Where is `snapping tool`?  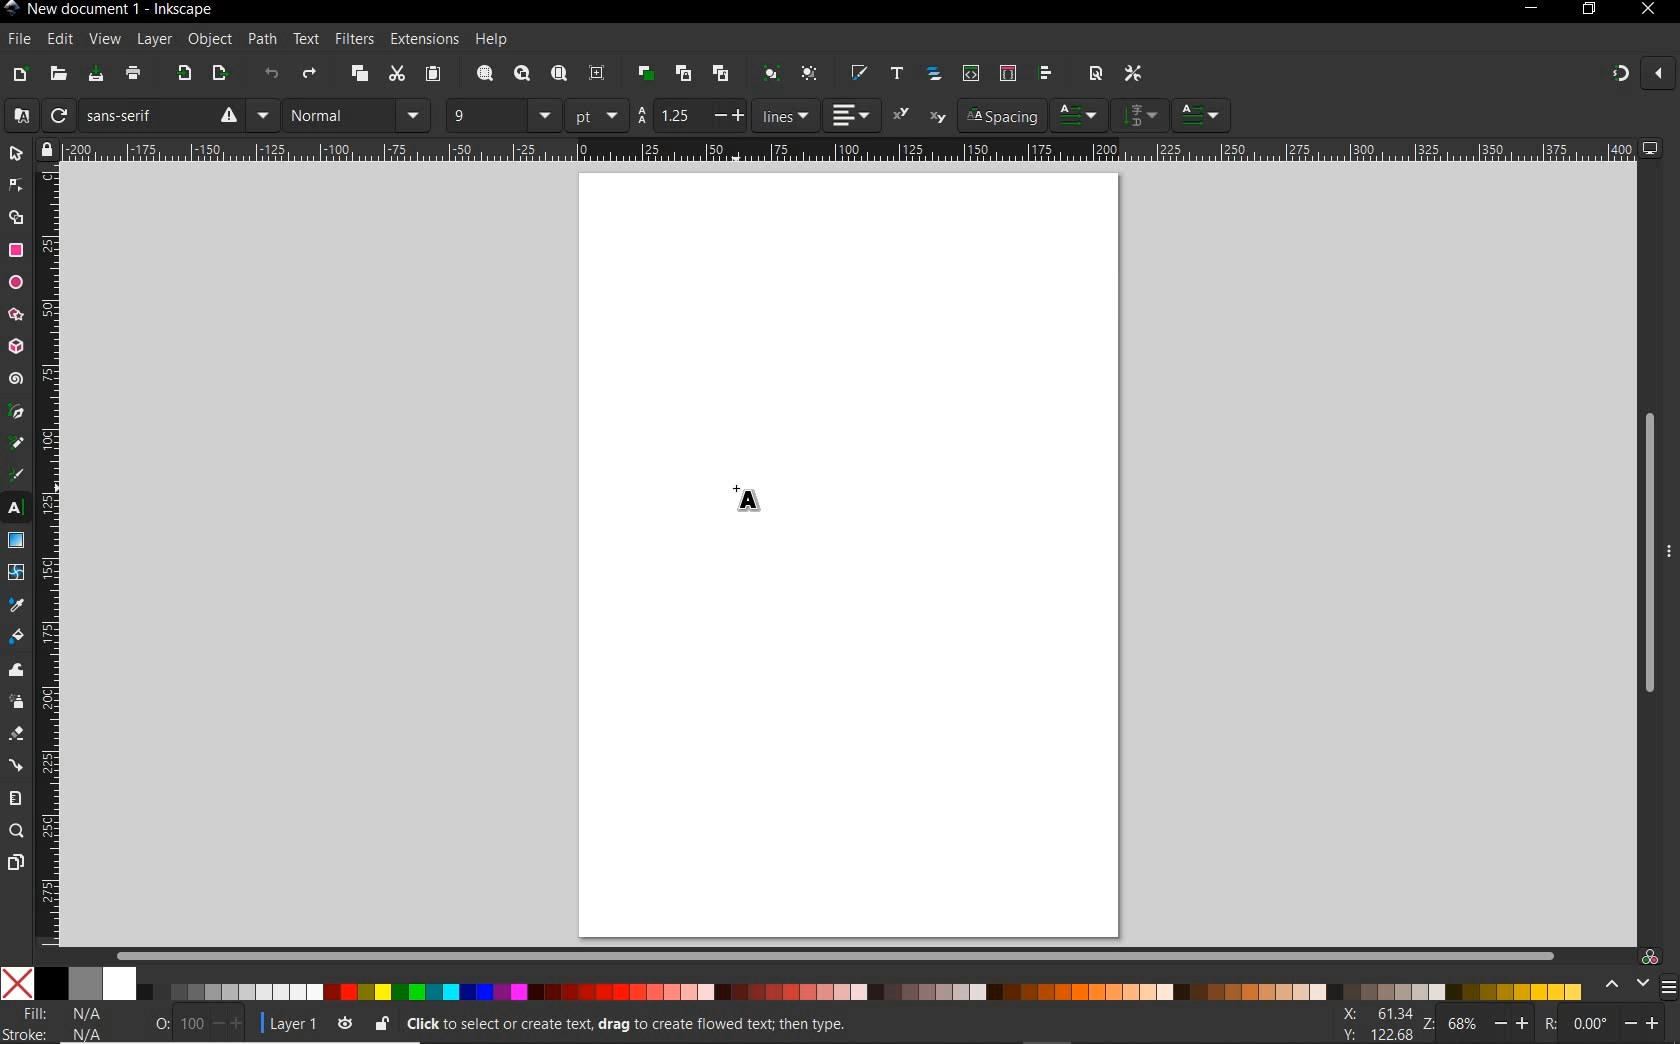 snapping tool is located at coordinates (1617, 75).